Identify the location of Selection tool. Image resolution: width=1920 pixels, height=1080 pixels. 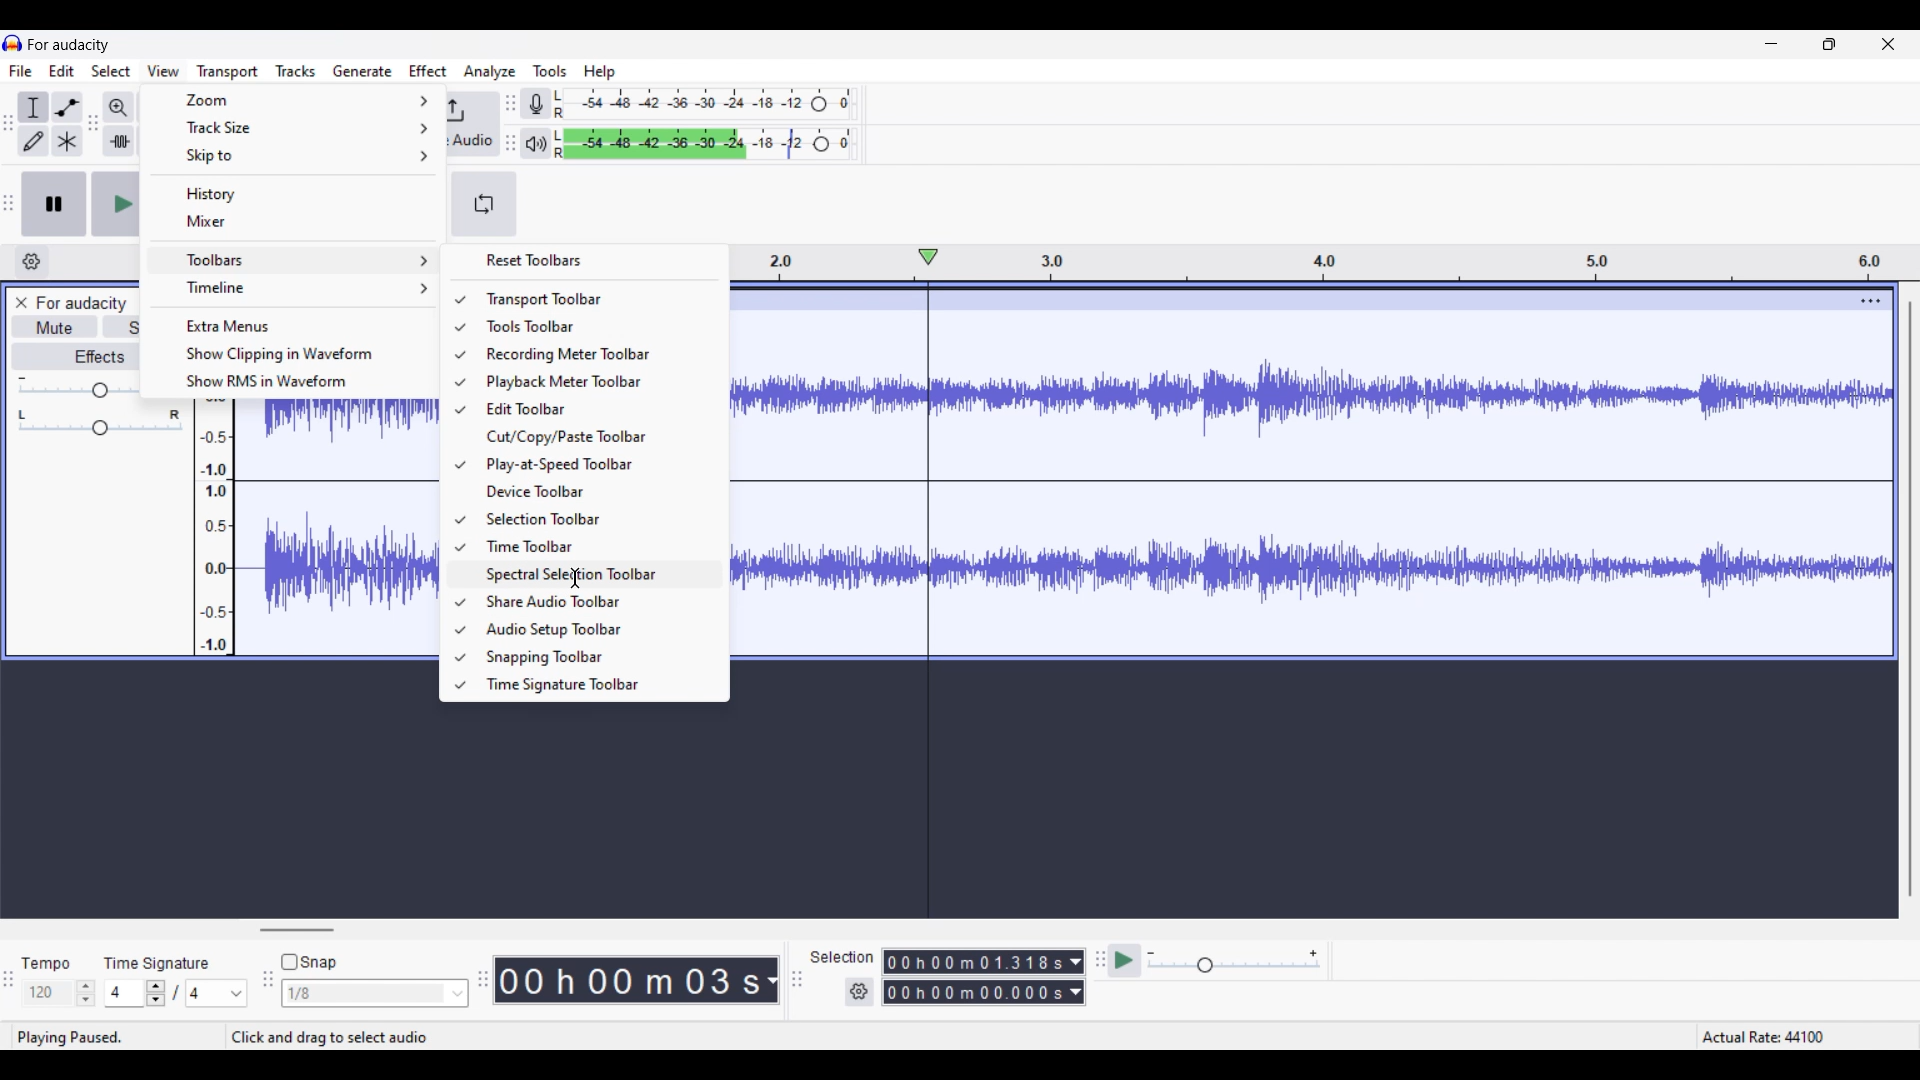
(33, 107).